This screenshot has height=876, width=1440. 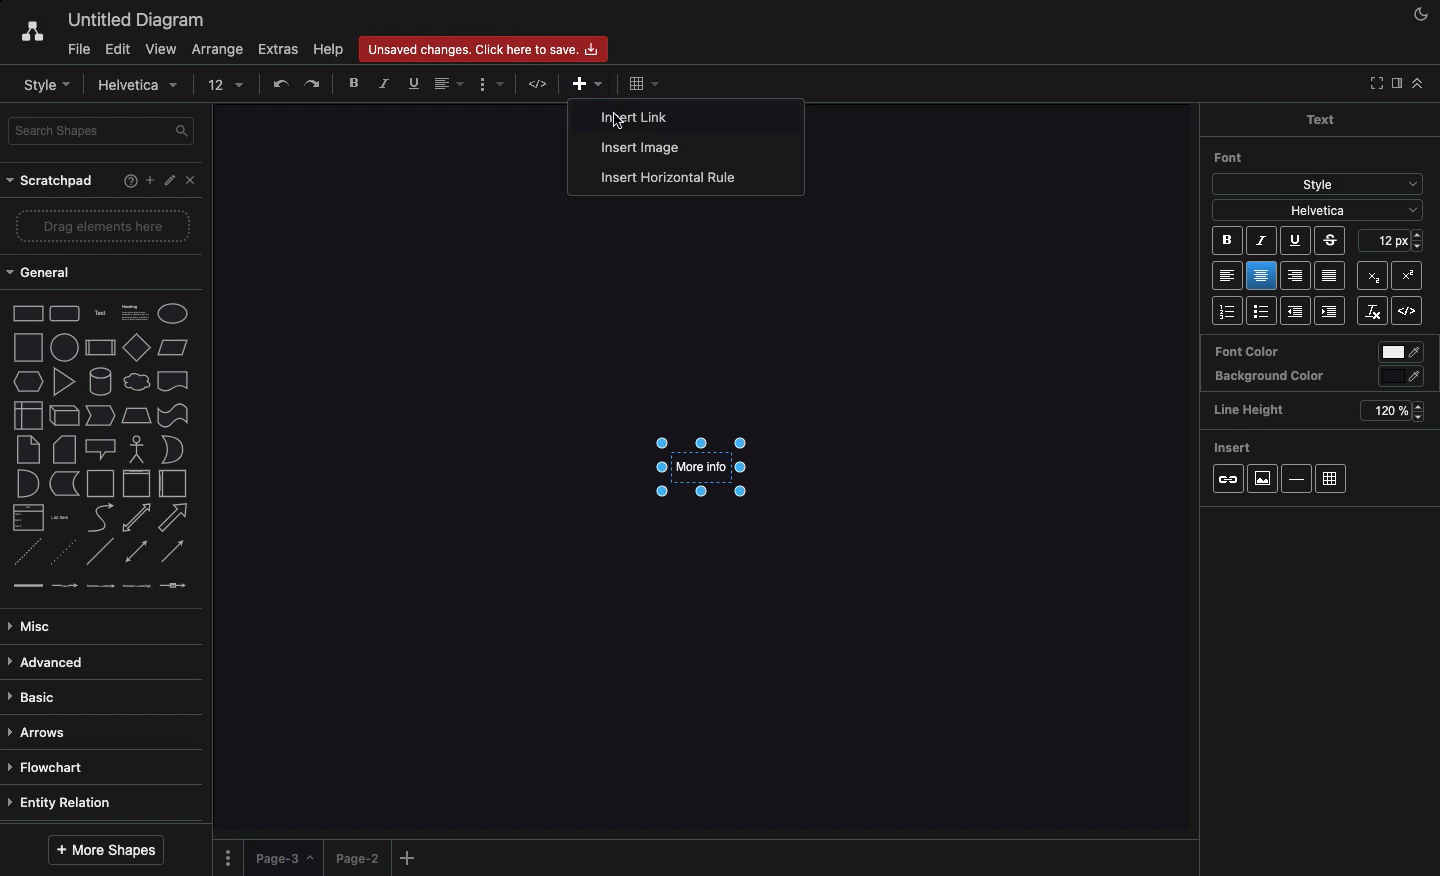 What do you see at coordinates (103, 131) in the screenshot?
I see `Search shapes` at bounding box center [103, 131].